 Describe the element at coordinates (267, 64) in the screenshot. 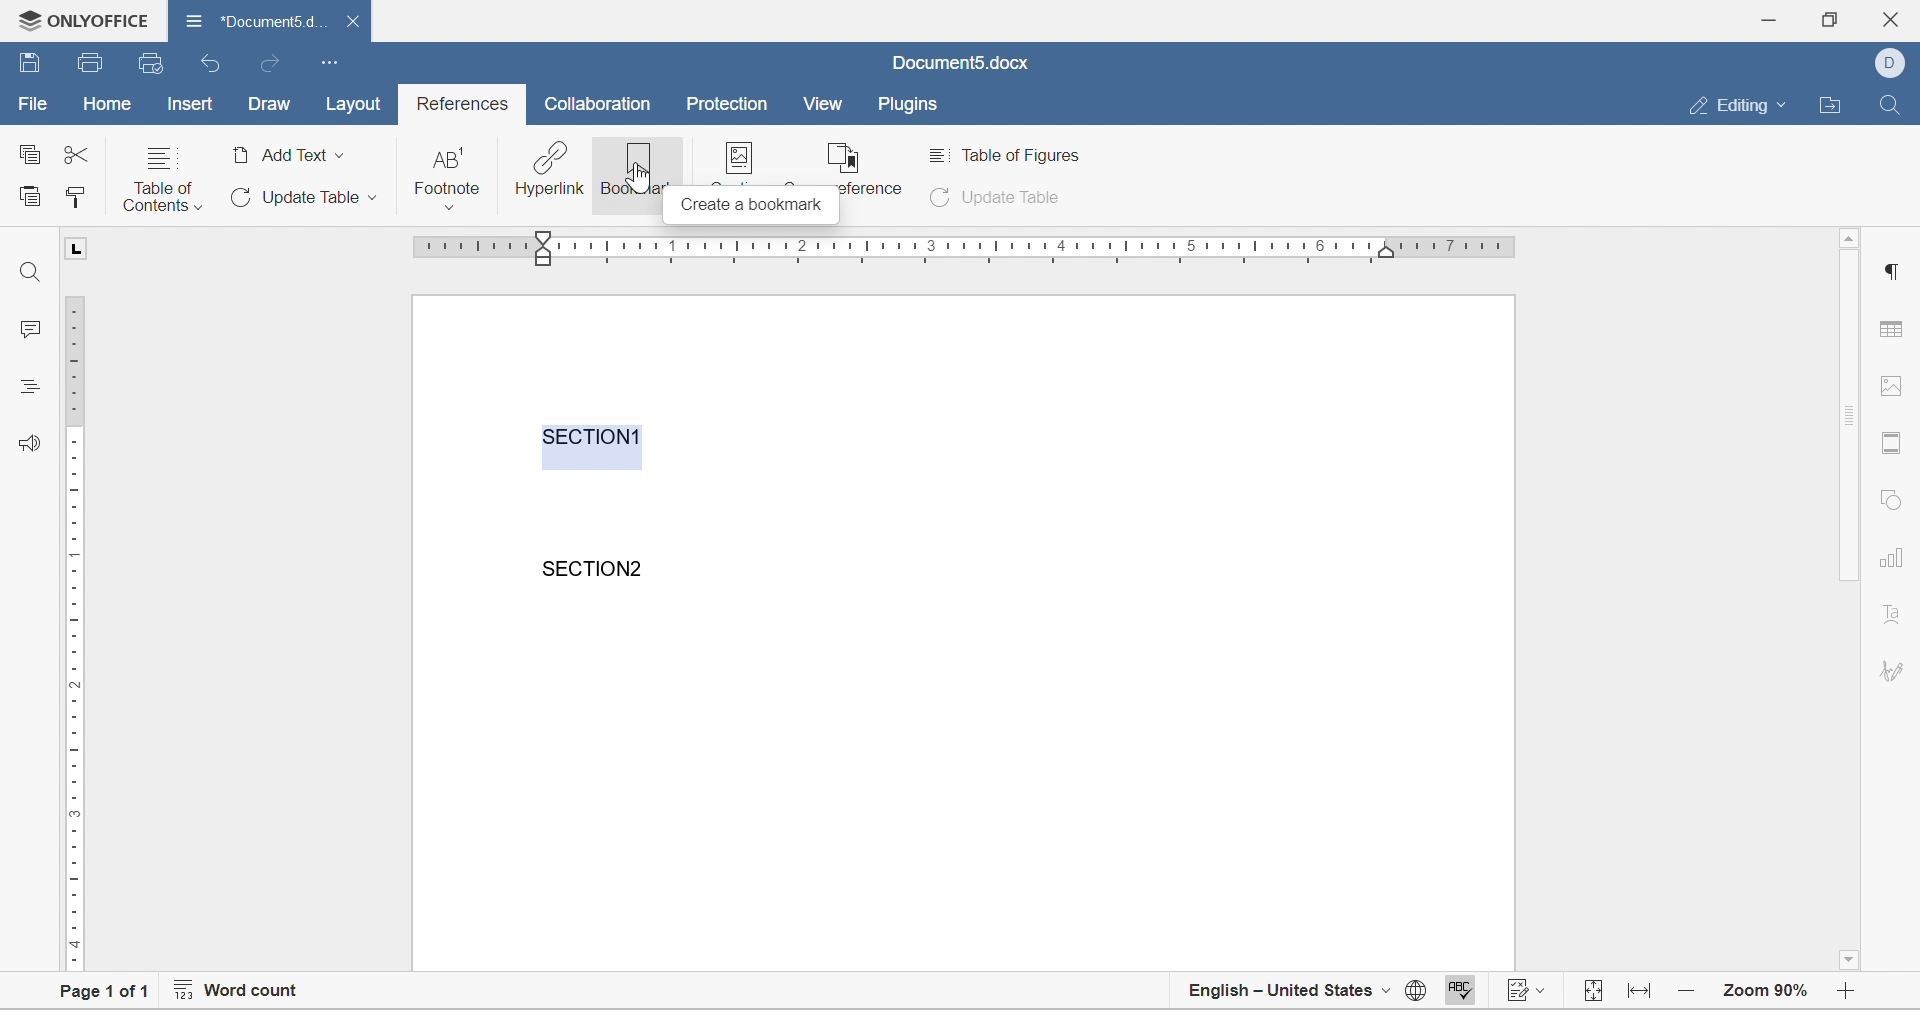

I see `redo` at that location.